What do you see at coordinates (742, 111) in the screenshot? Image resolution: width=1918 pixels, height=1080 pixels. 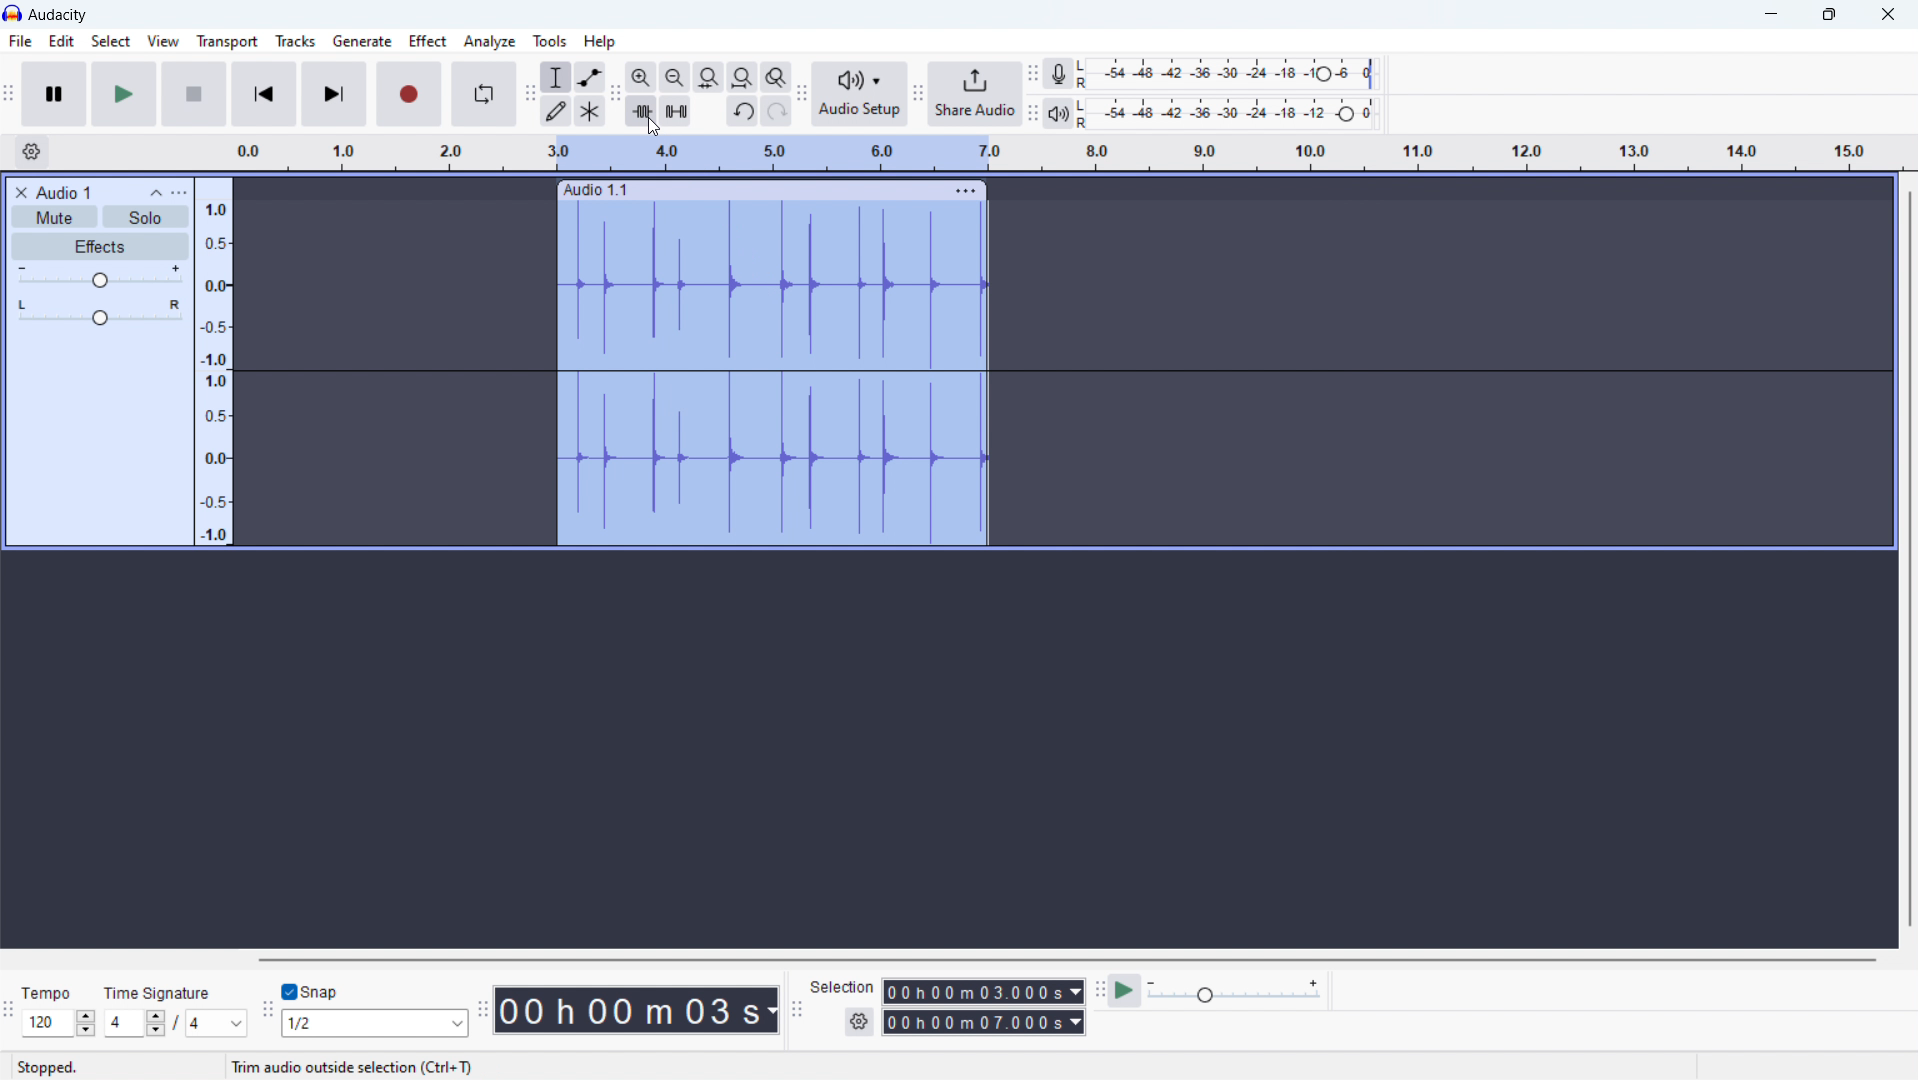 I see `undo` at bounding box center [742, 111].